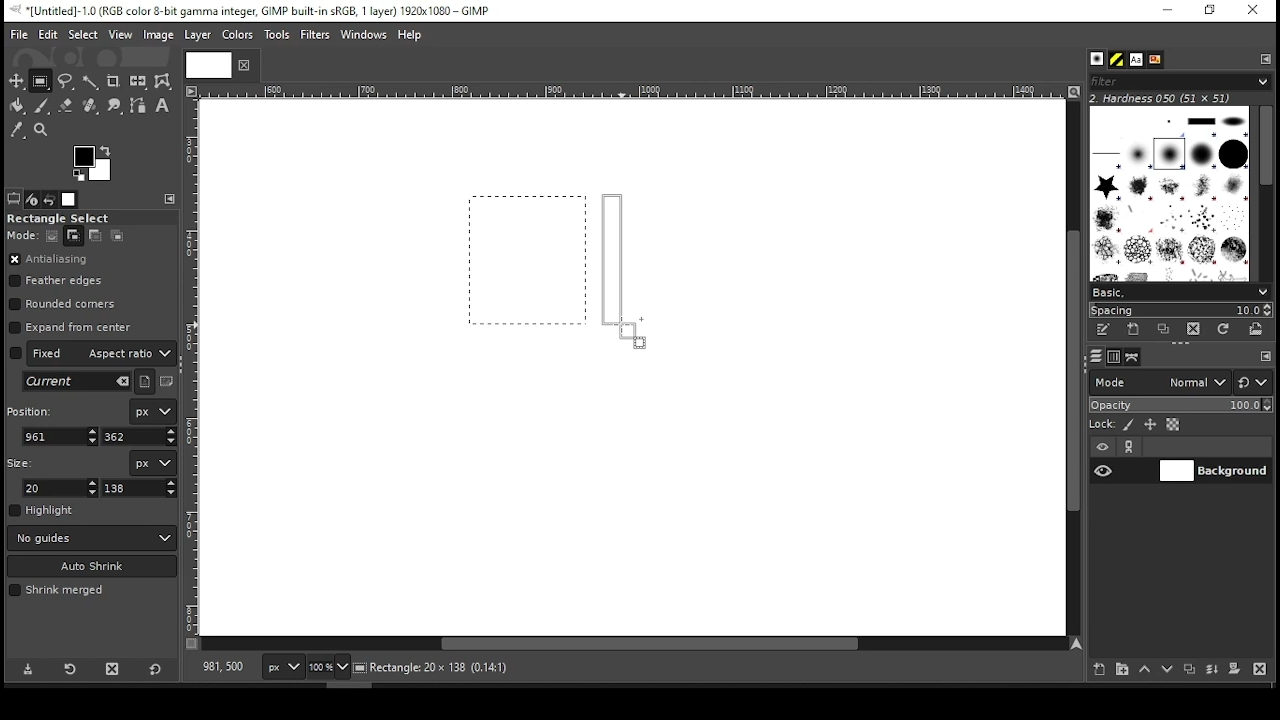 The width and height of the screenshot is (1280, 720). I want to click on device status, so click(32, 199).